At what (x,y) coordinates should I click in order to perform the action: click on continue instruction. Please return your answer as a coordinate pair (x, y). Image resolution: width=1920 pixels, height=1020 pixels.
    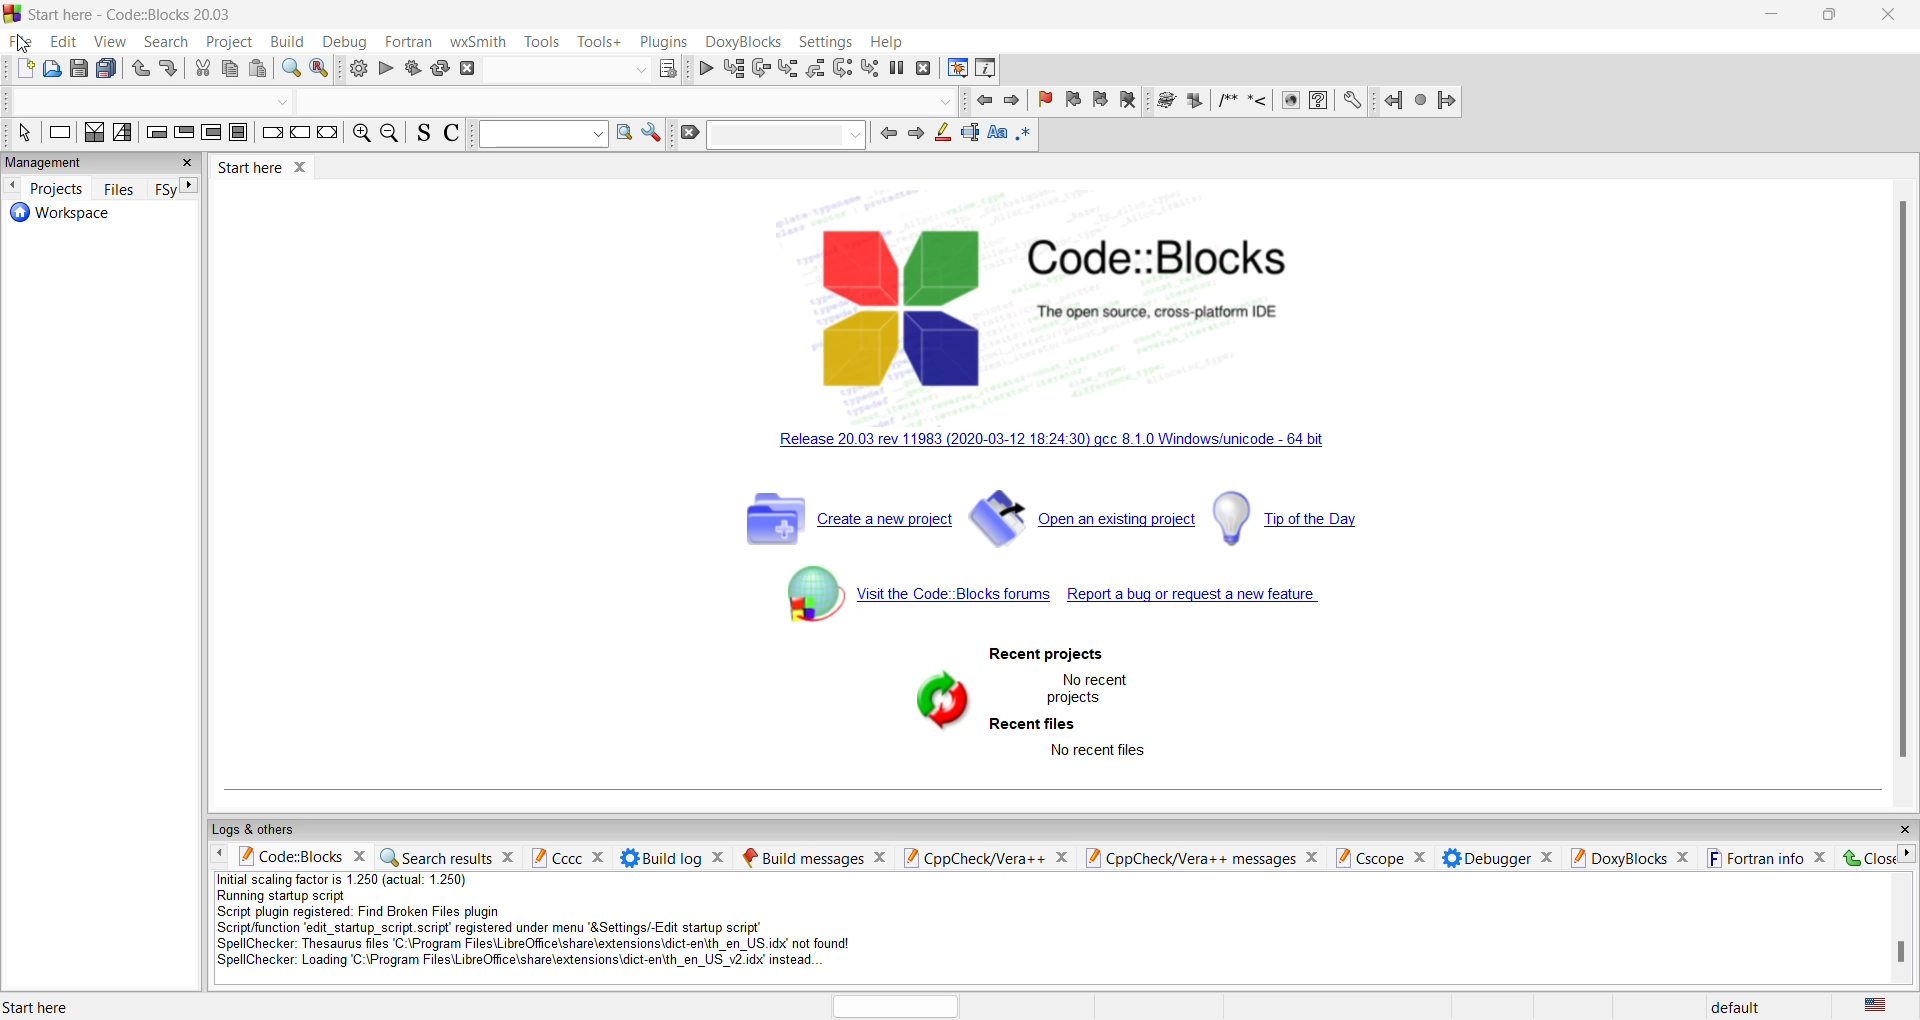
    Looking at the image, I should click on (298, 136).